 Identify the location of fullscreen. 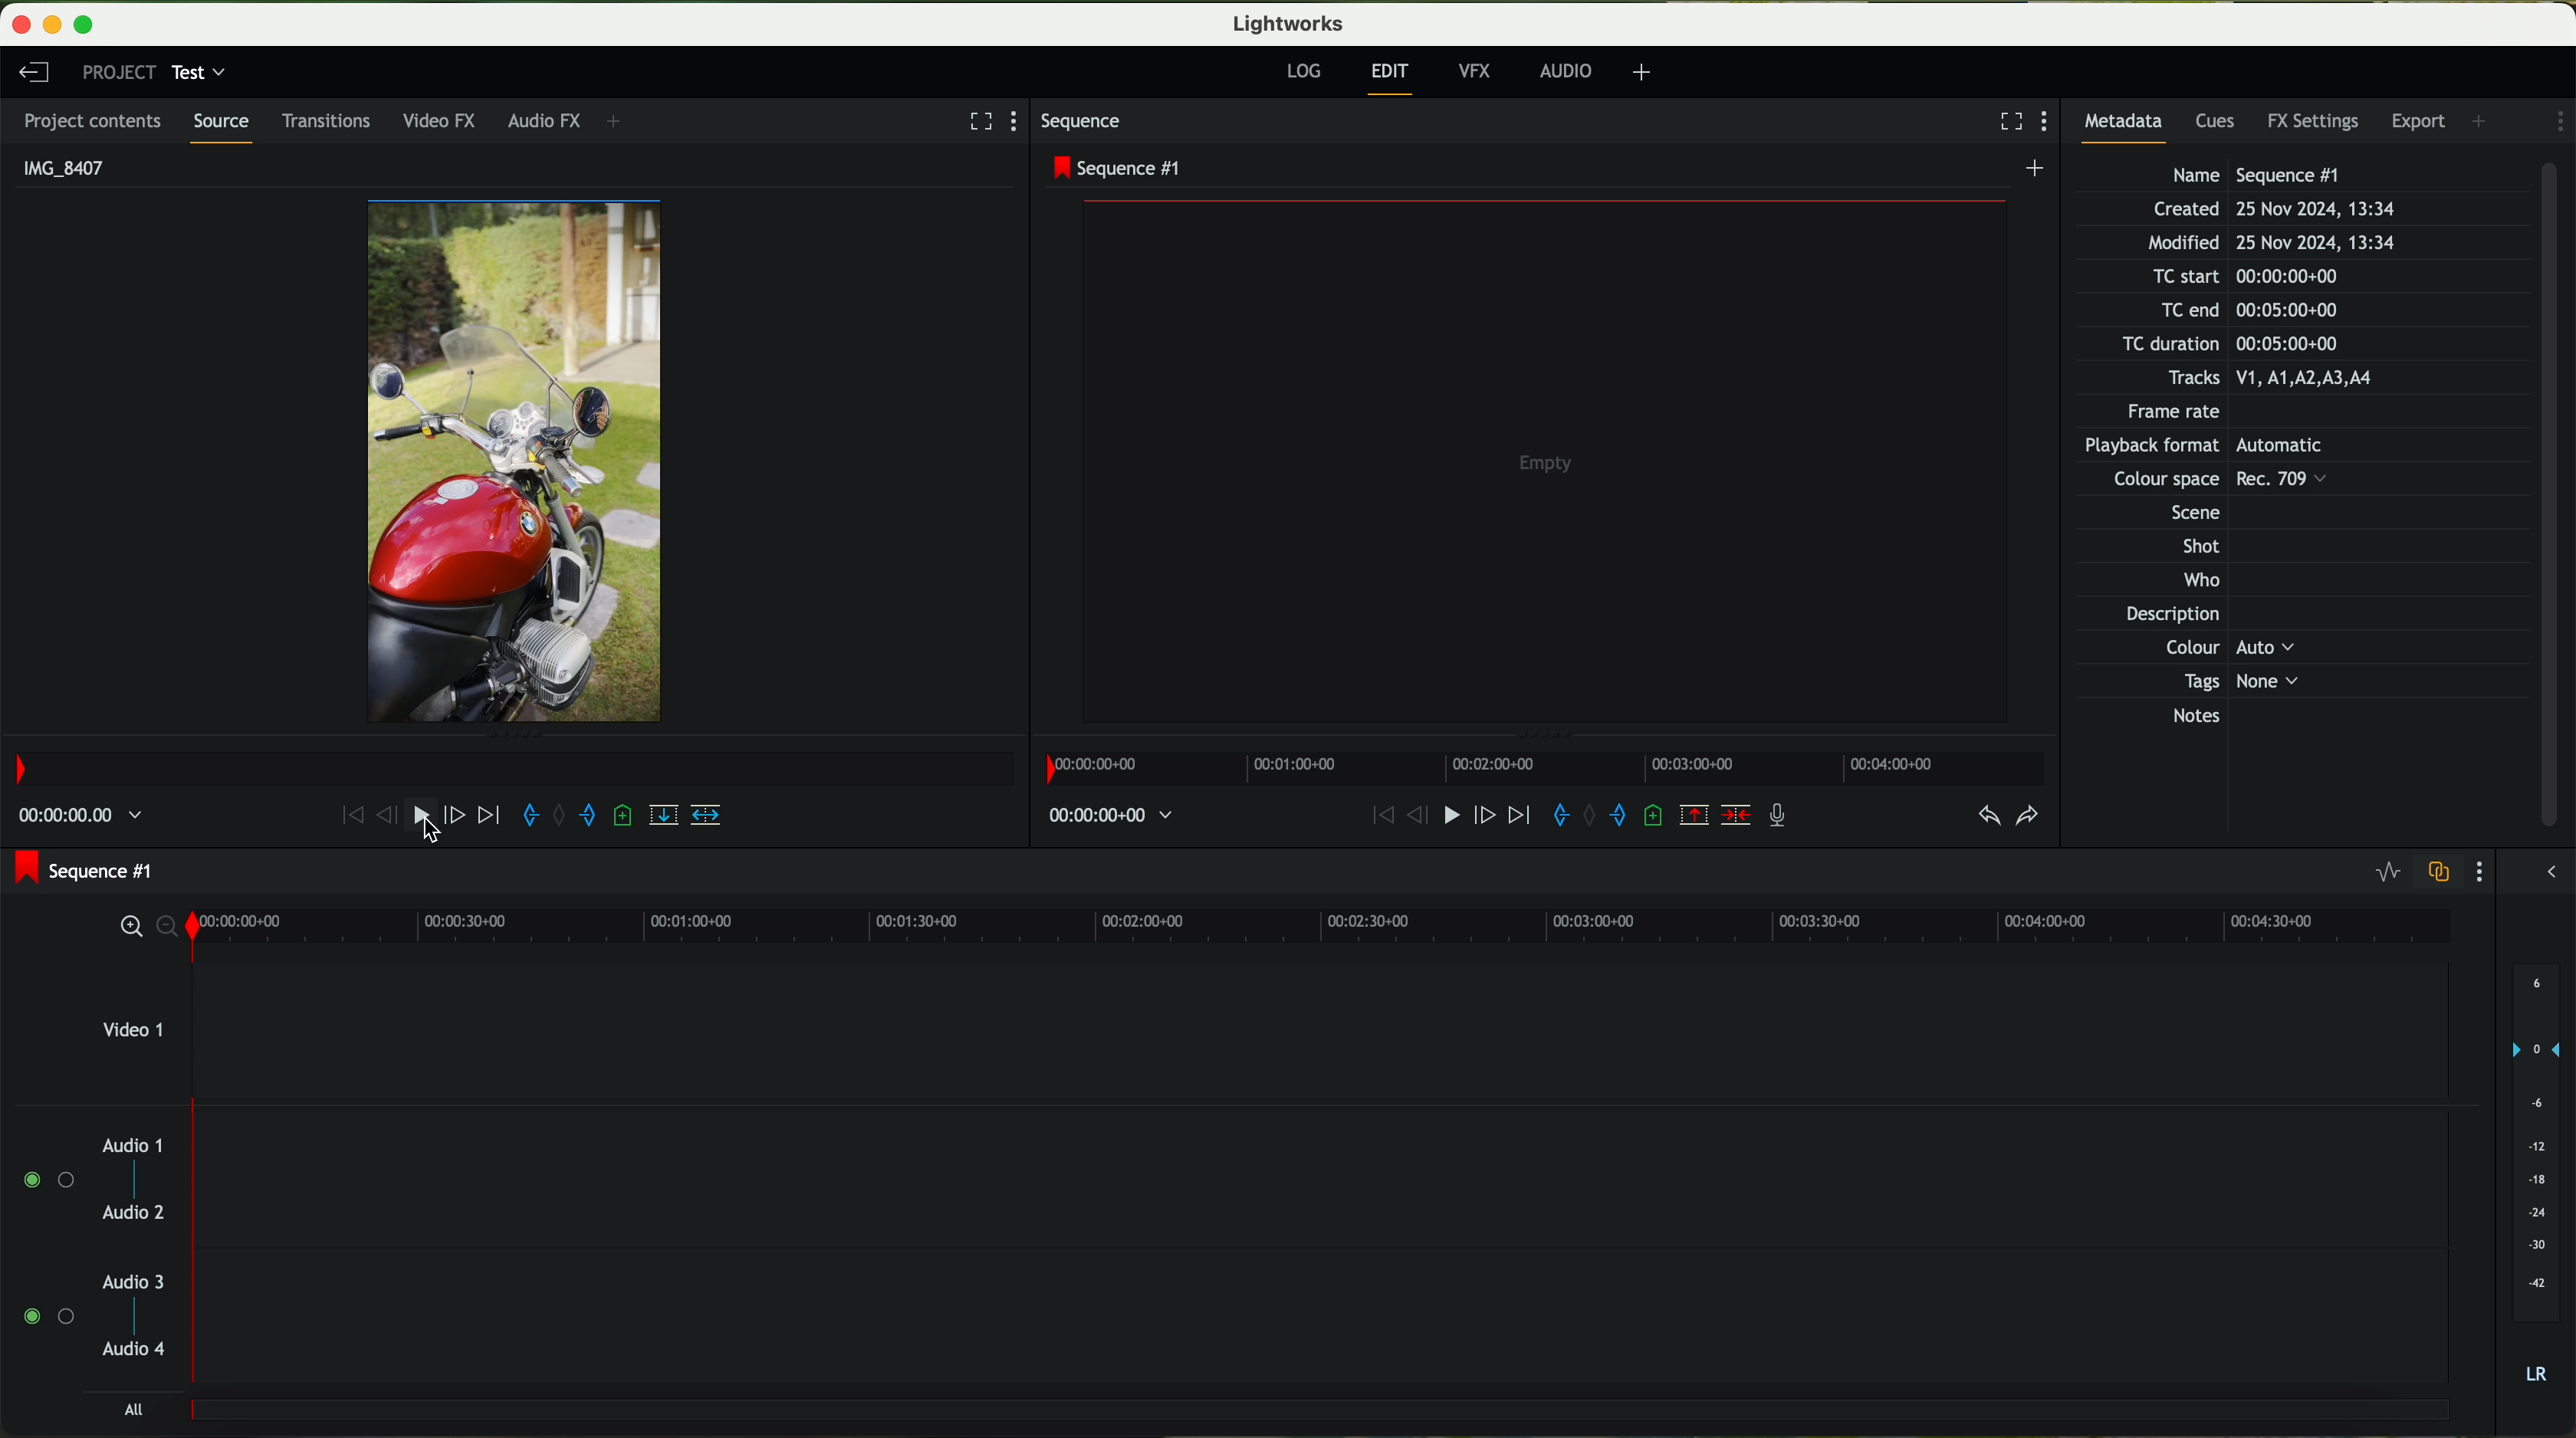
(977, 120).